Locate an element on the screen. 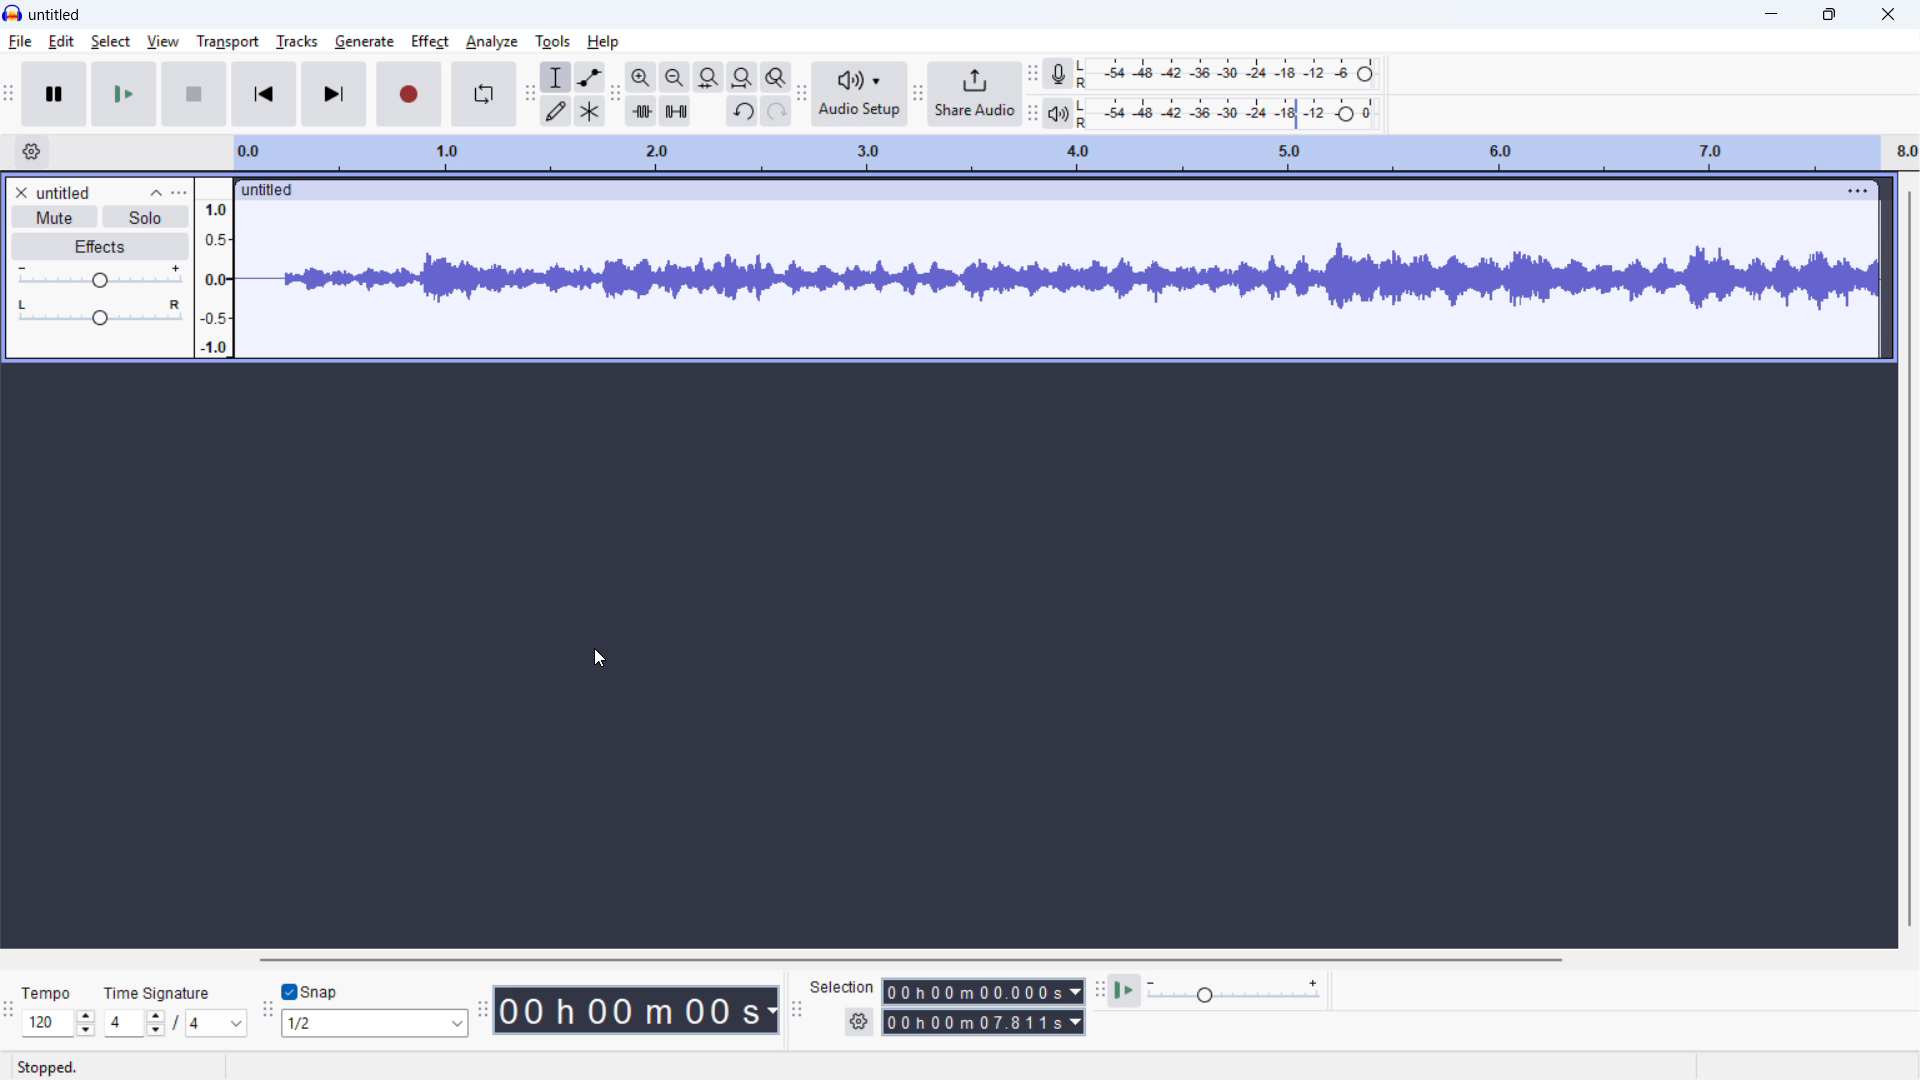  help is located at coordinates (603, 42).